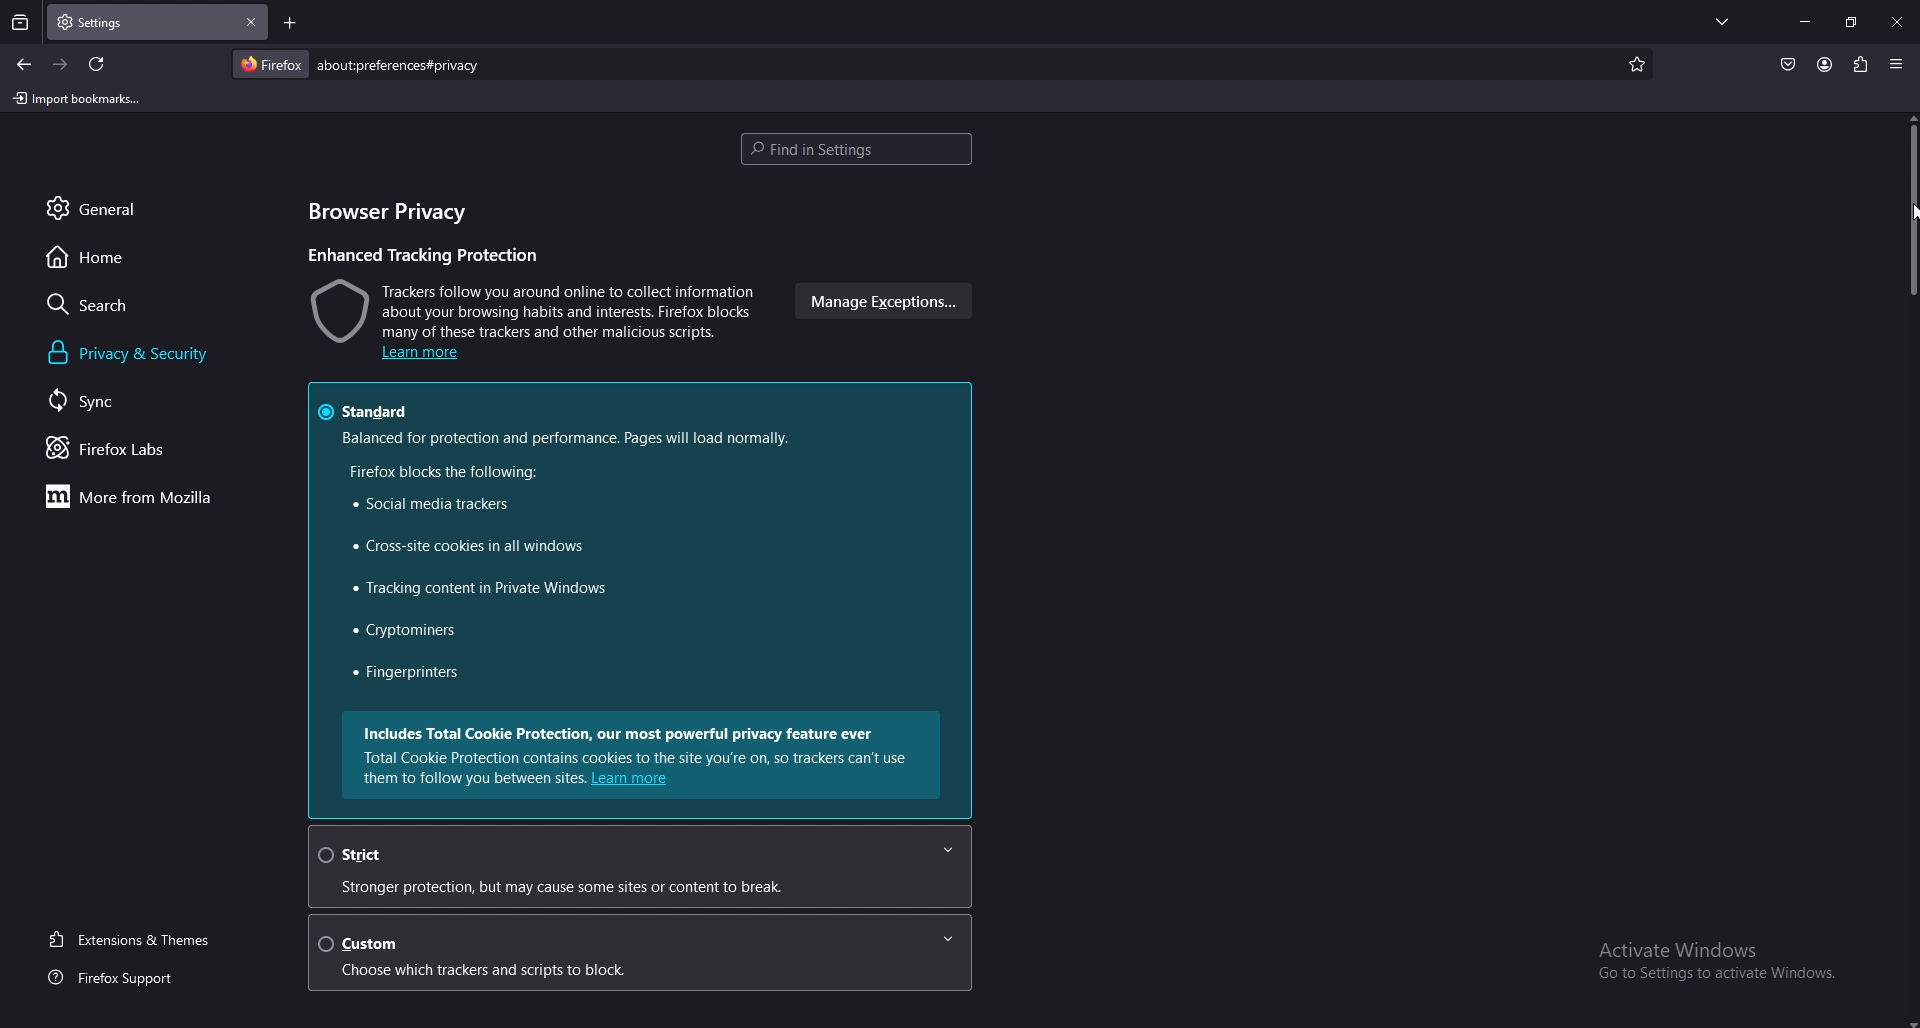  I want to click on add tab, so click(288, 22).